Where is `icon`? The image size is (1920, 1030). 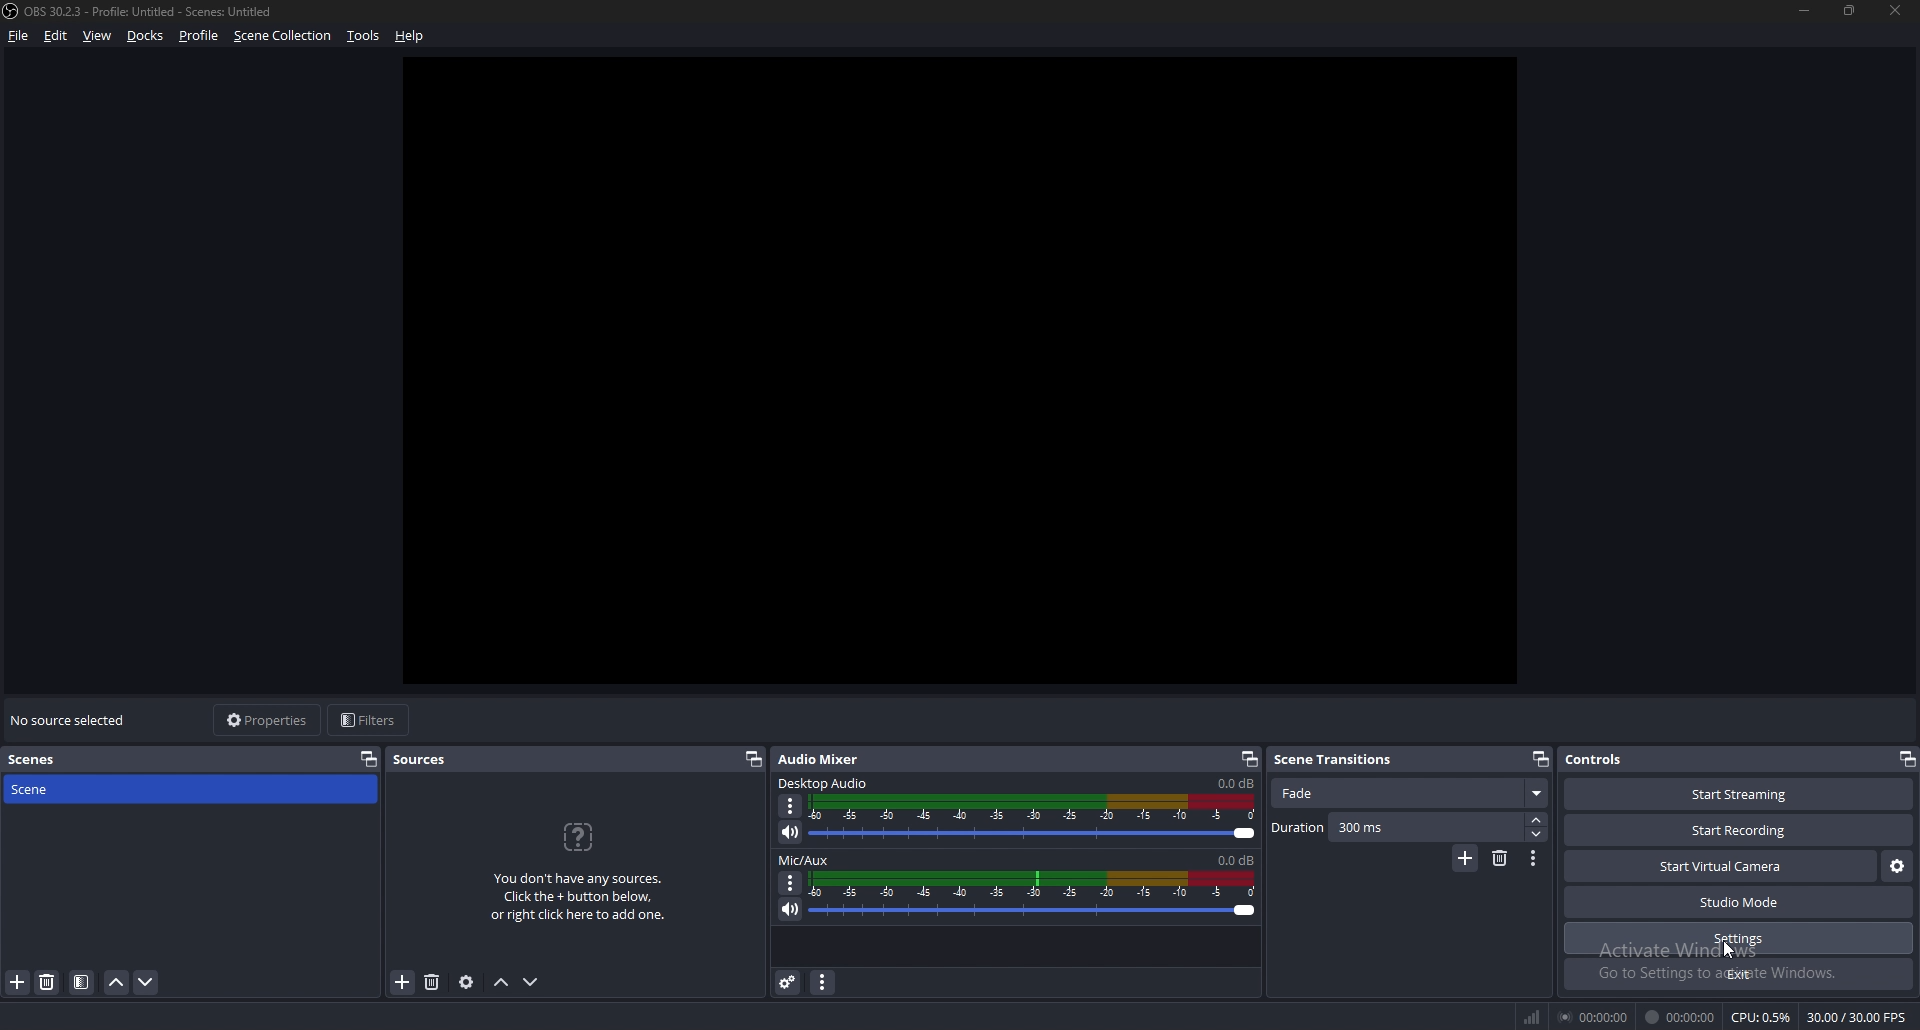
icon is located at coordinates (579, 835).